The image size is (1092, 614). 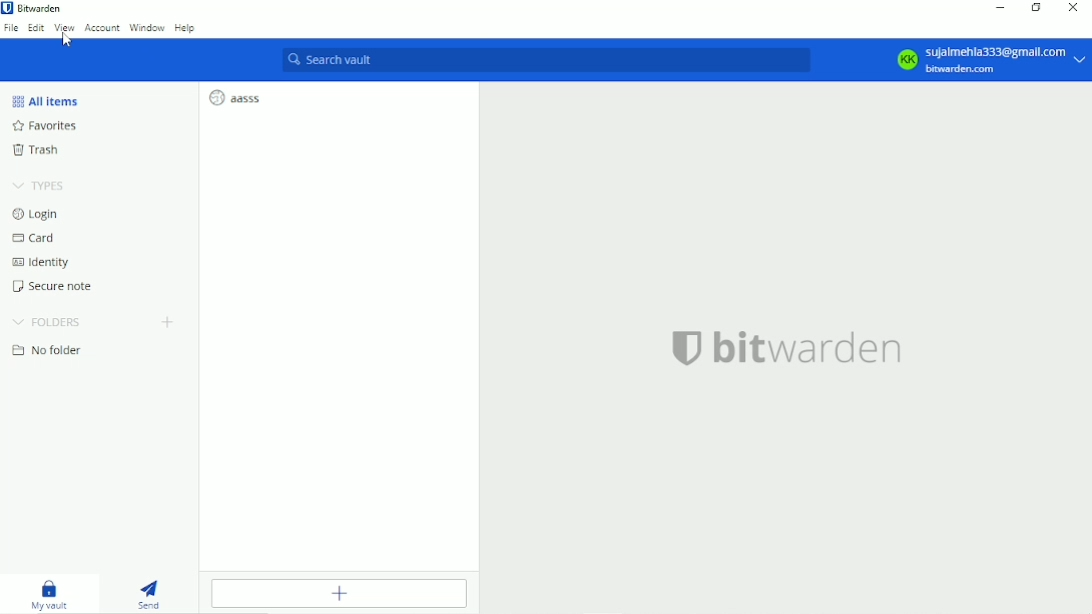 I want to click on Card, so click(x=40, y=237).